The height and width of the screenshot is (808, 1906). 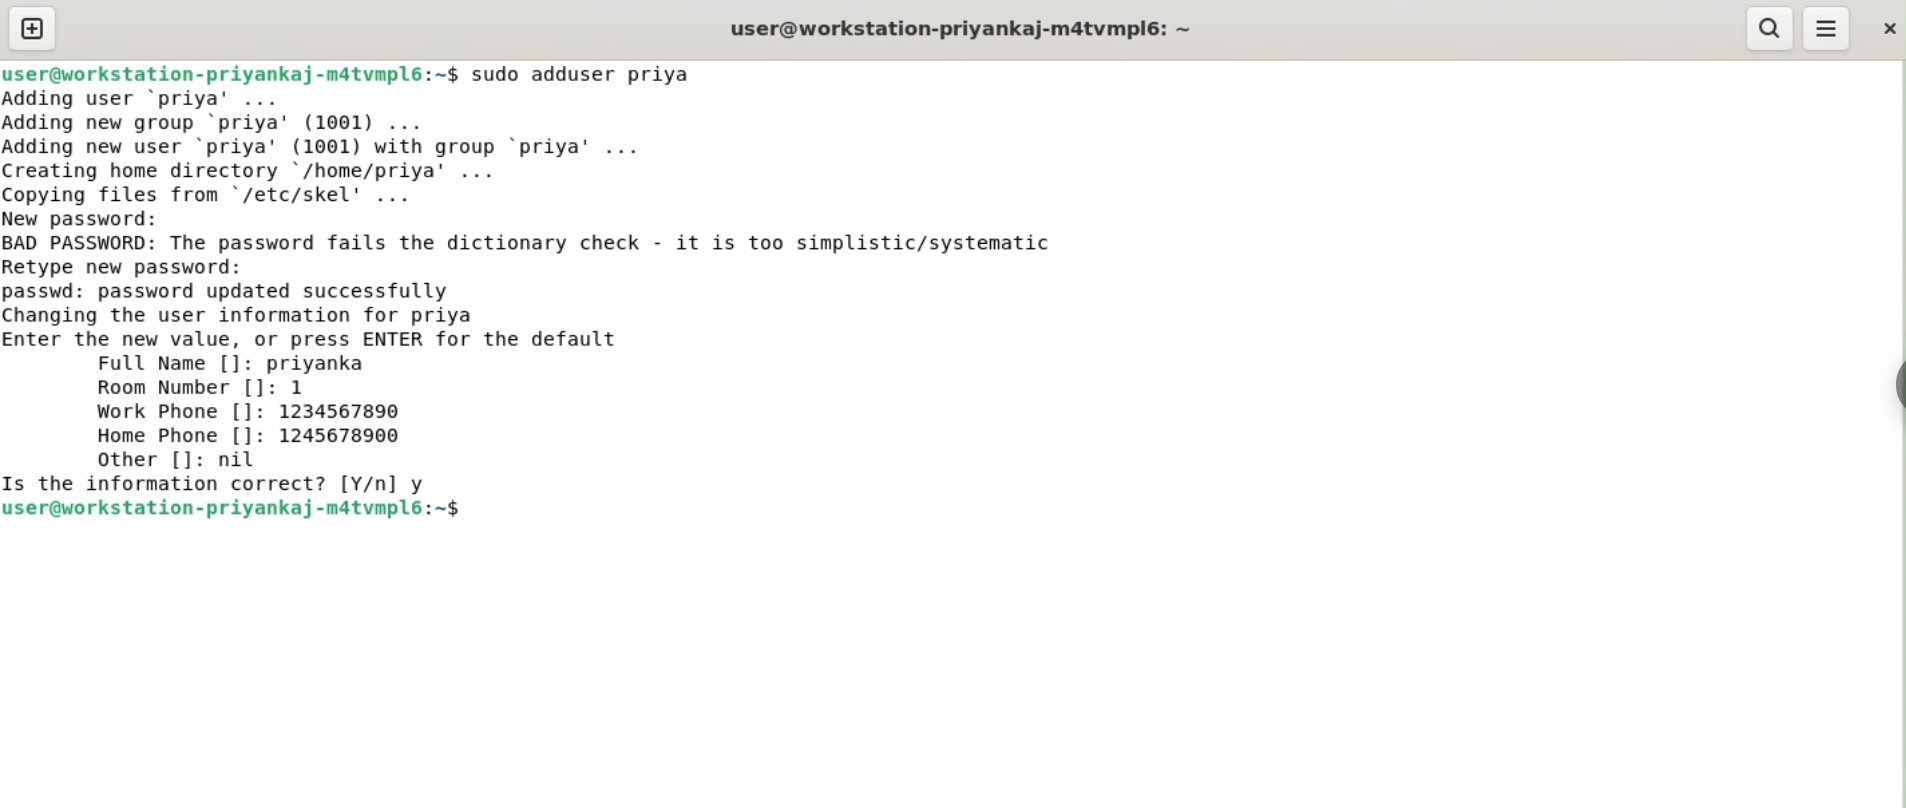 I want to click on home phone, so click(x=179, y=436).